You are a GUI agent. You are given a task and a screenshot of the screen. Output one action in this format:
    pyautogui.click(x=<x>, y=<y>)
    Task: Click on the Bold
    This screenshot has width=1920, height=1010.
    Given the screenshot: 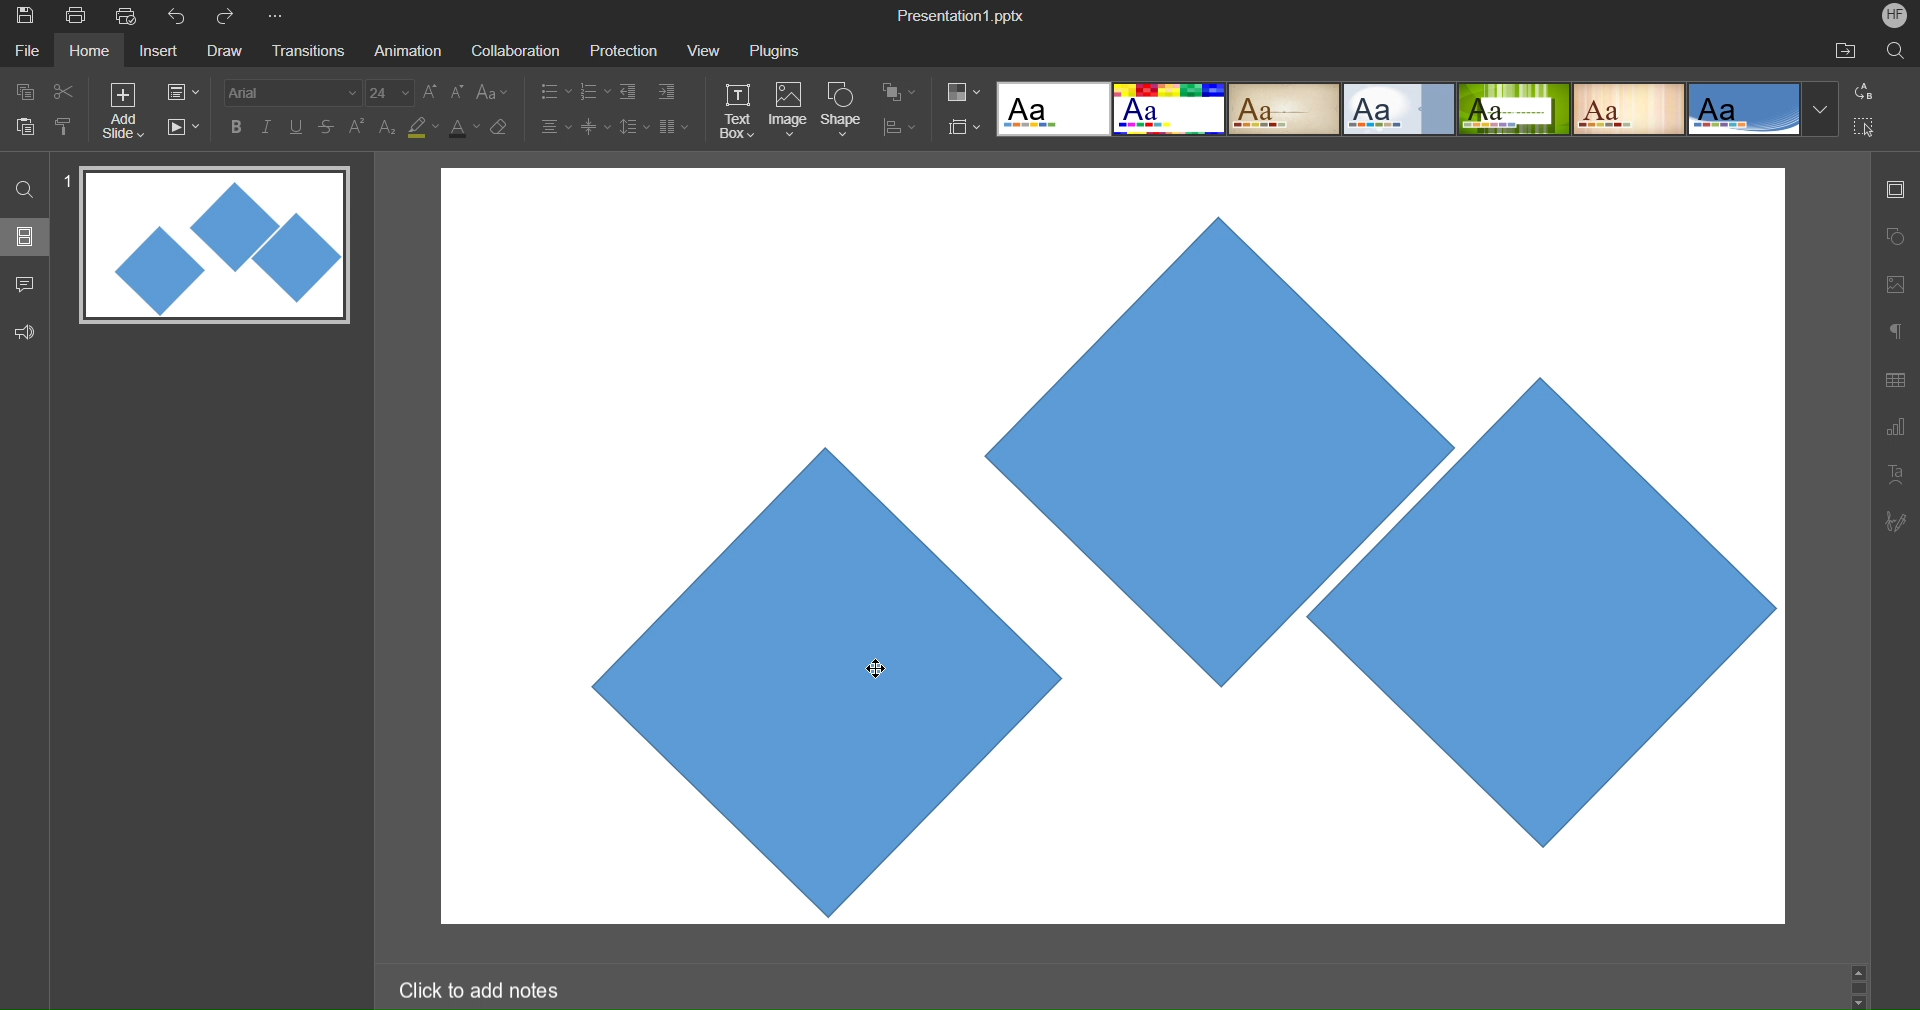 What is the action you would take?
    pyautogui.click(x=237, y=126)
    